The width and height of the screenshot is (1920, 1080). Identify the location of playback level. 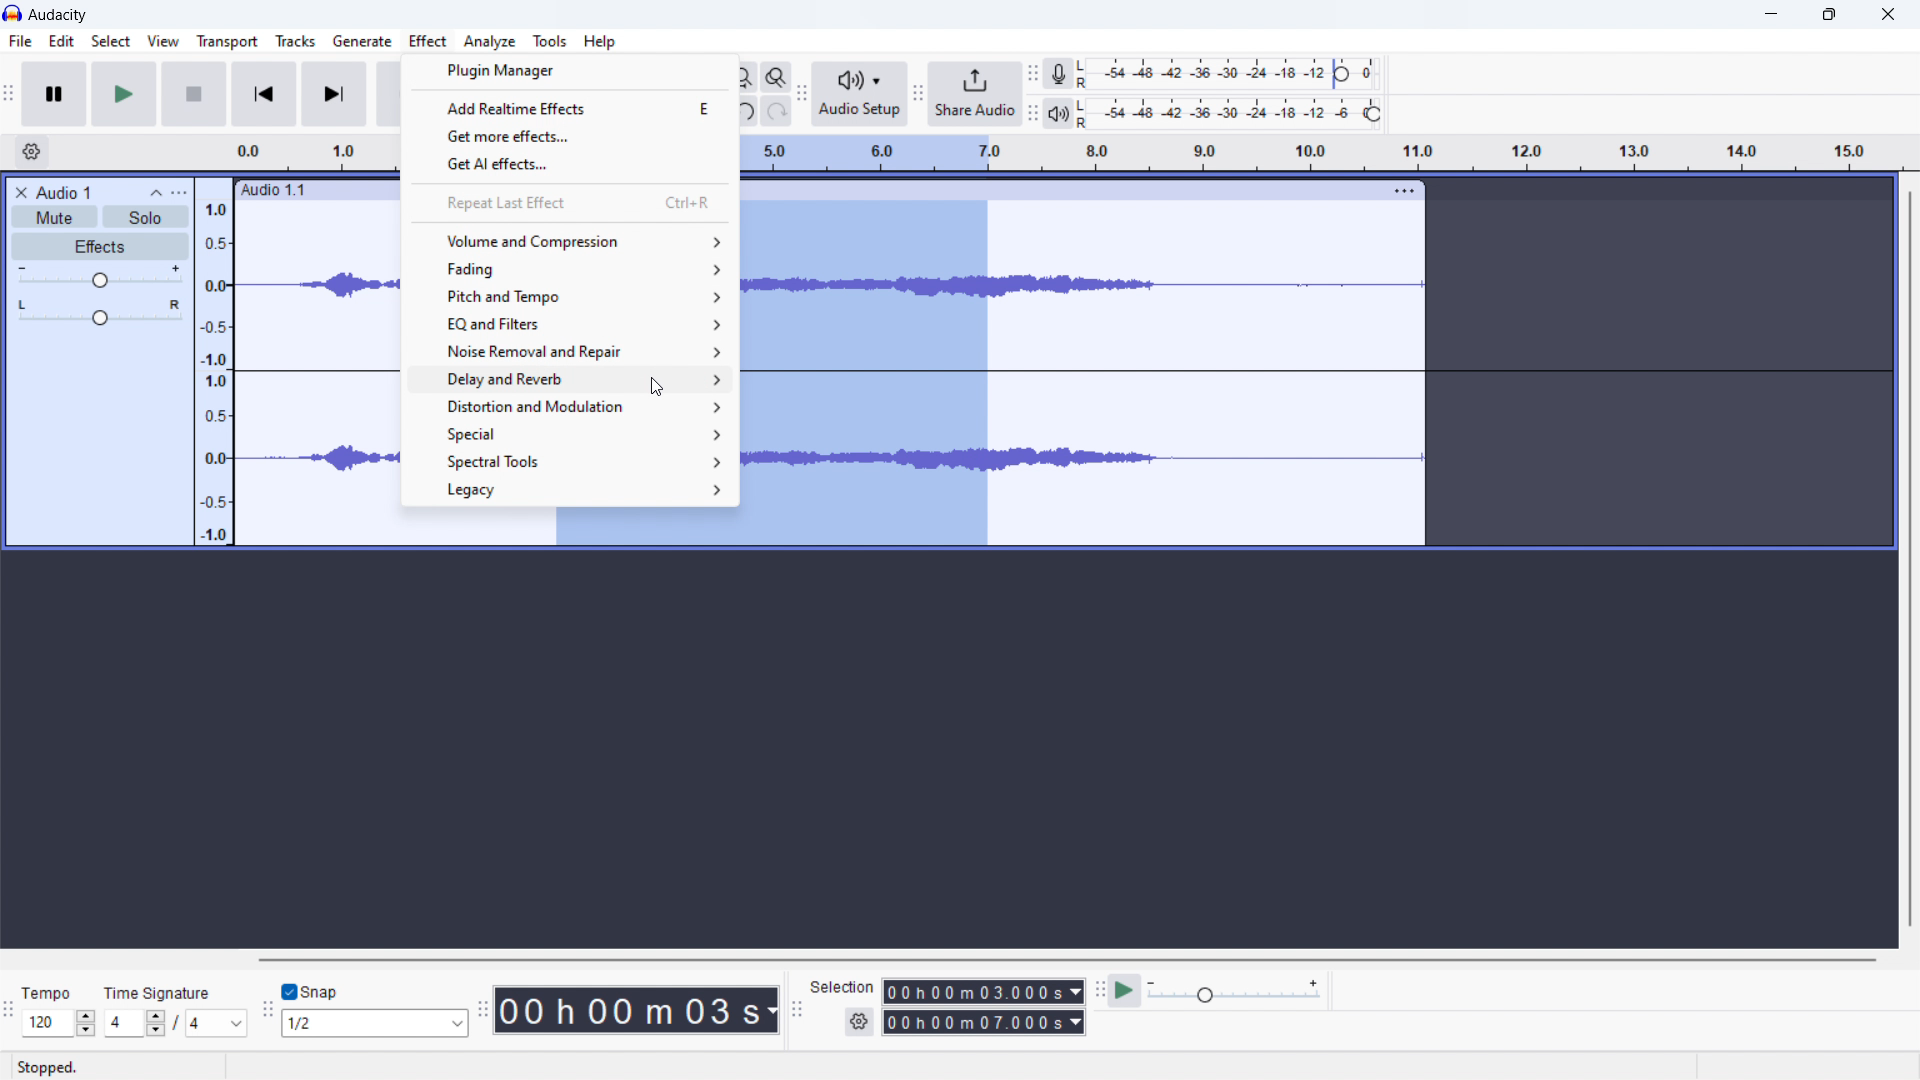
(1233, 114).